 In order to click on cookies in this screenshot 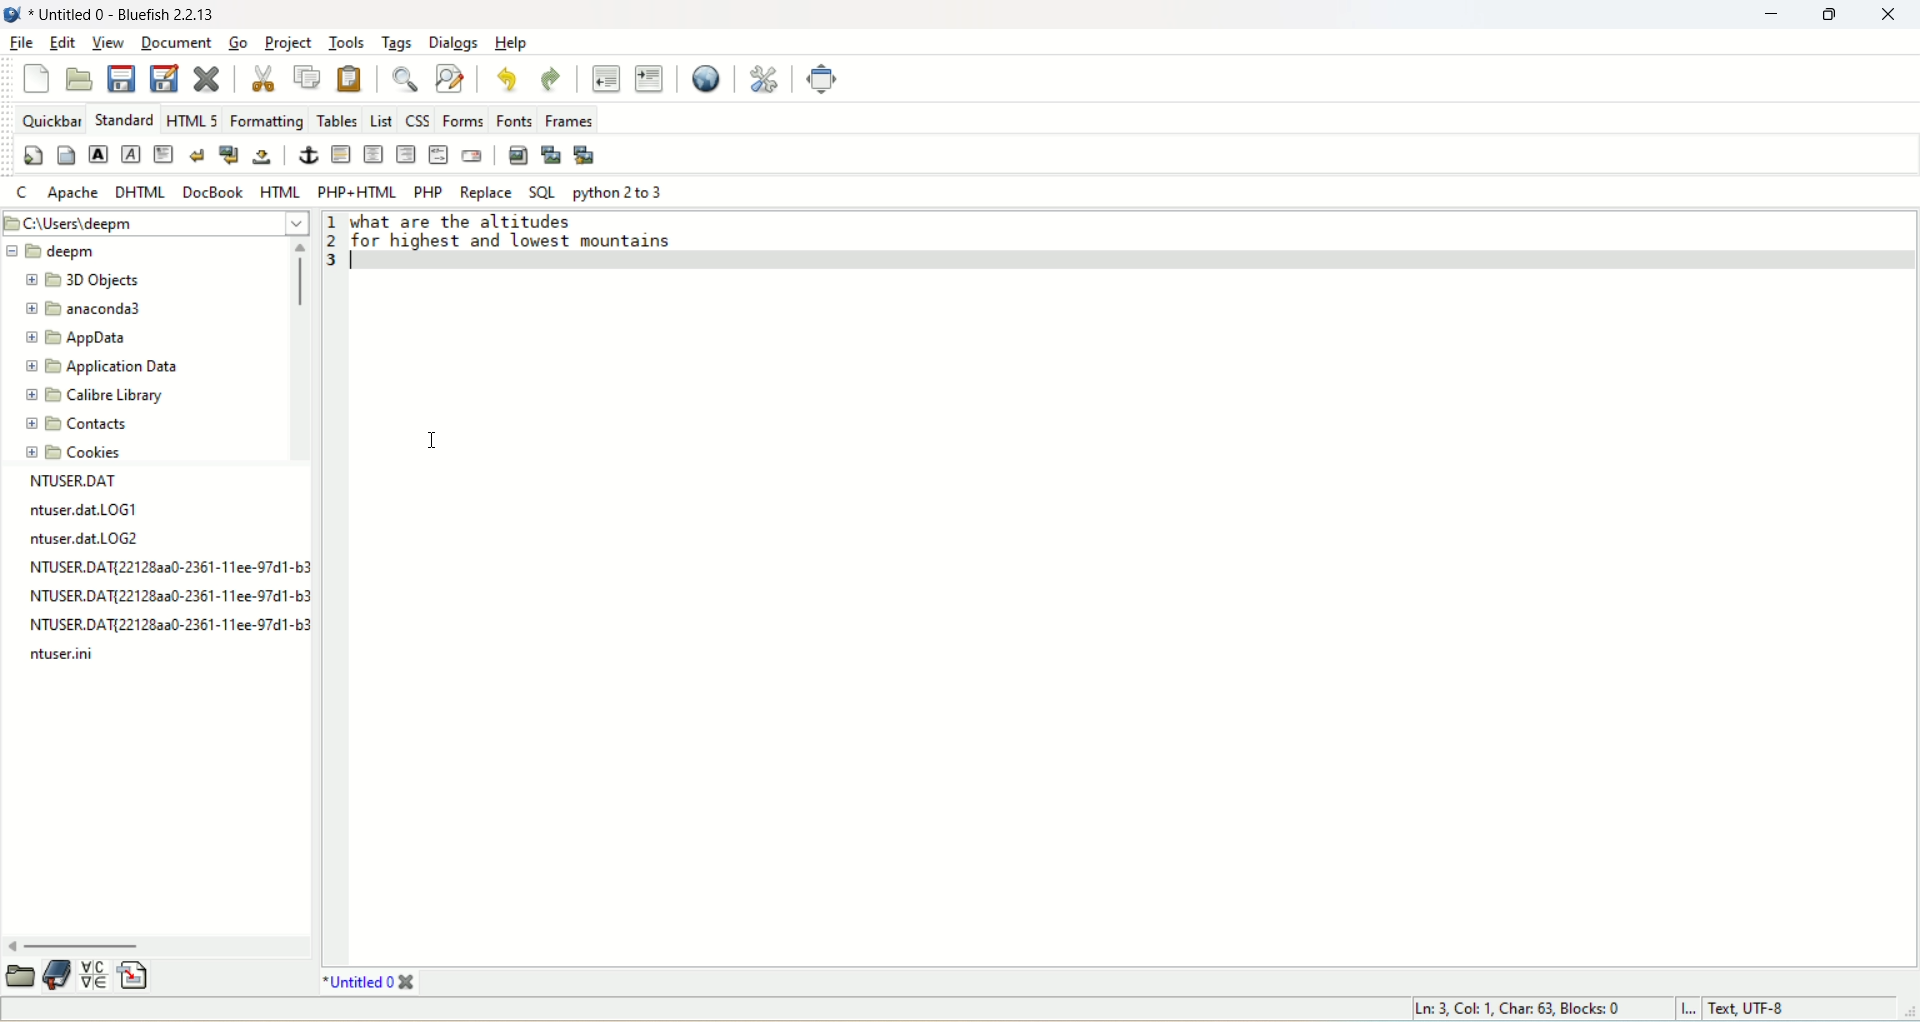, I will do `click(74, 455)`.